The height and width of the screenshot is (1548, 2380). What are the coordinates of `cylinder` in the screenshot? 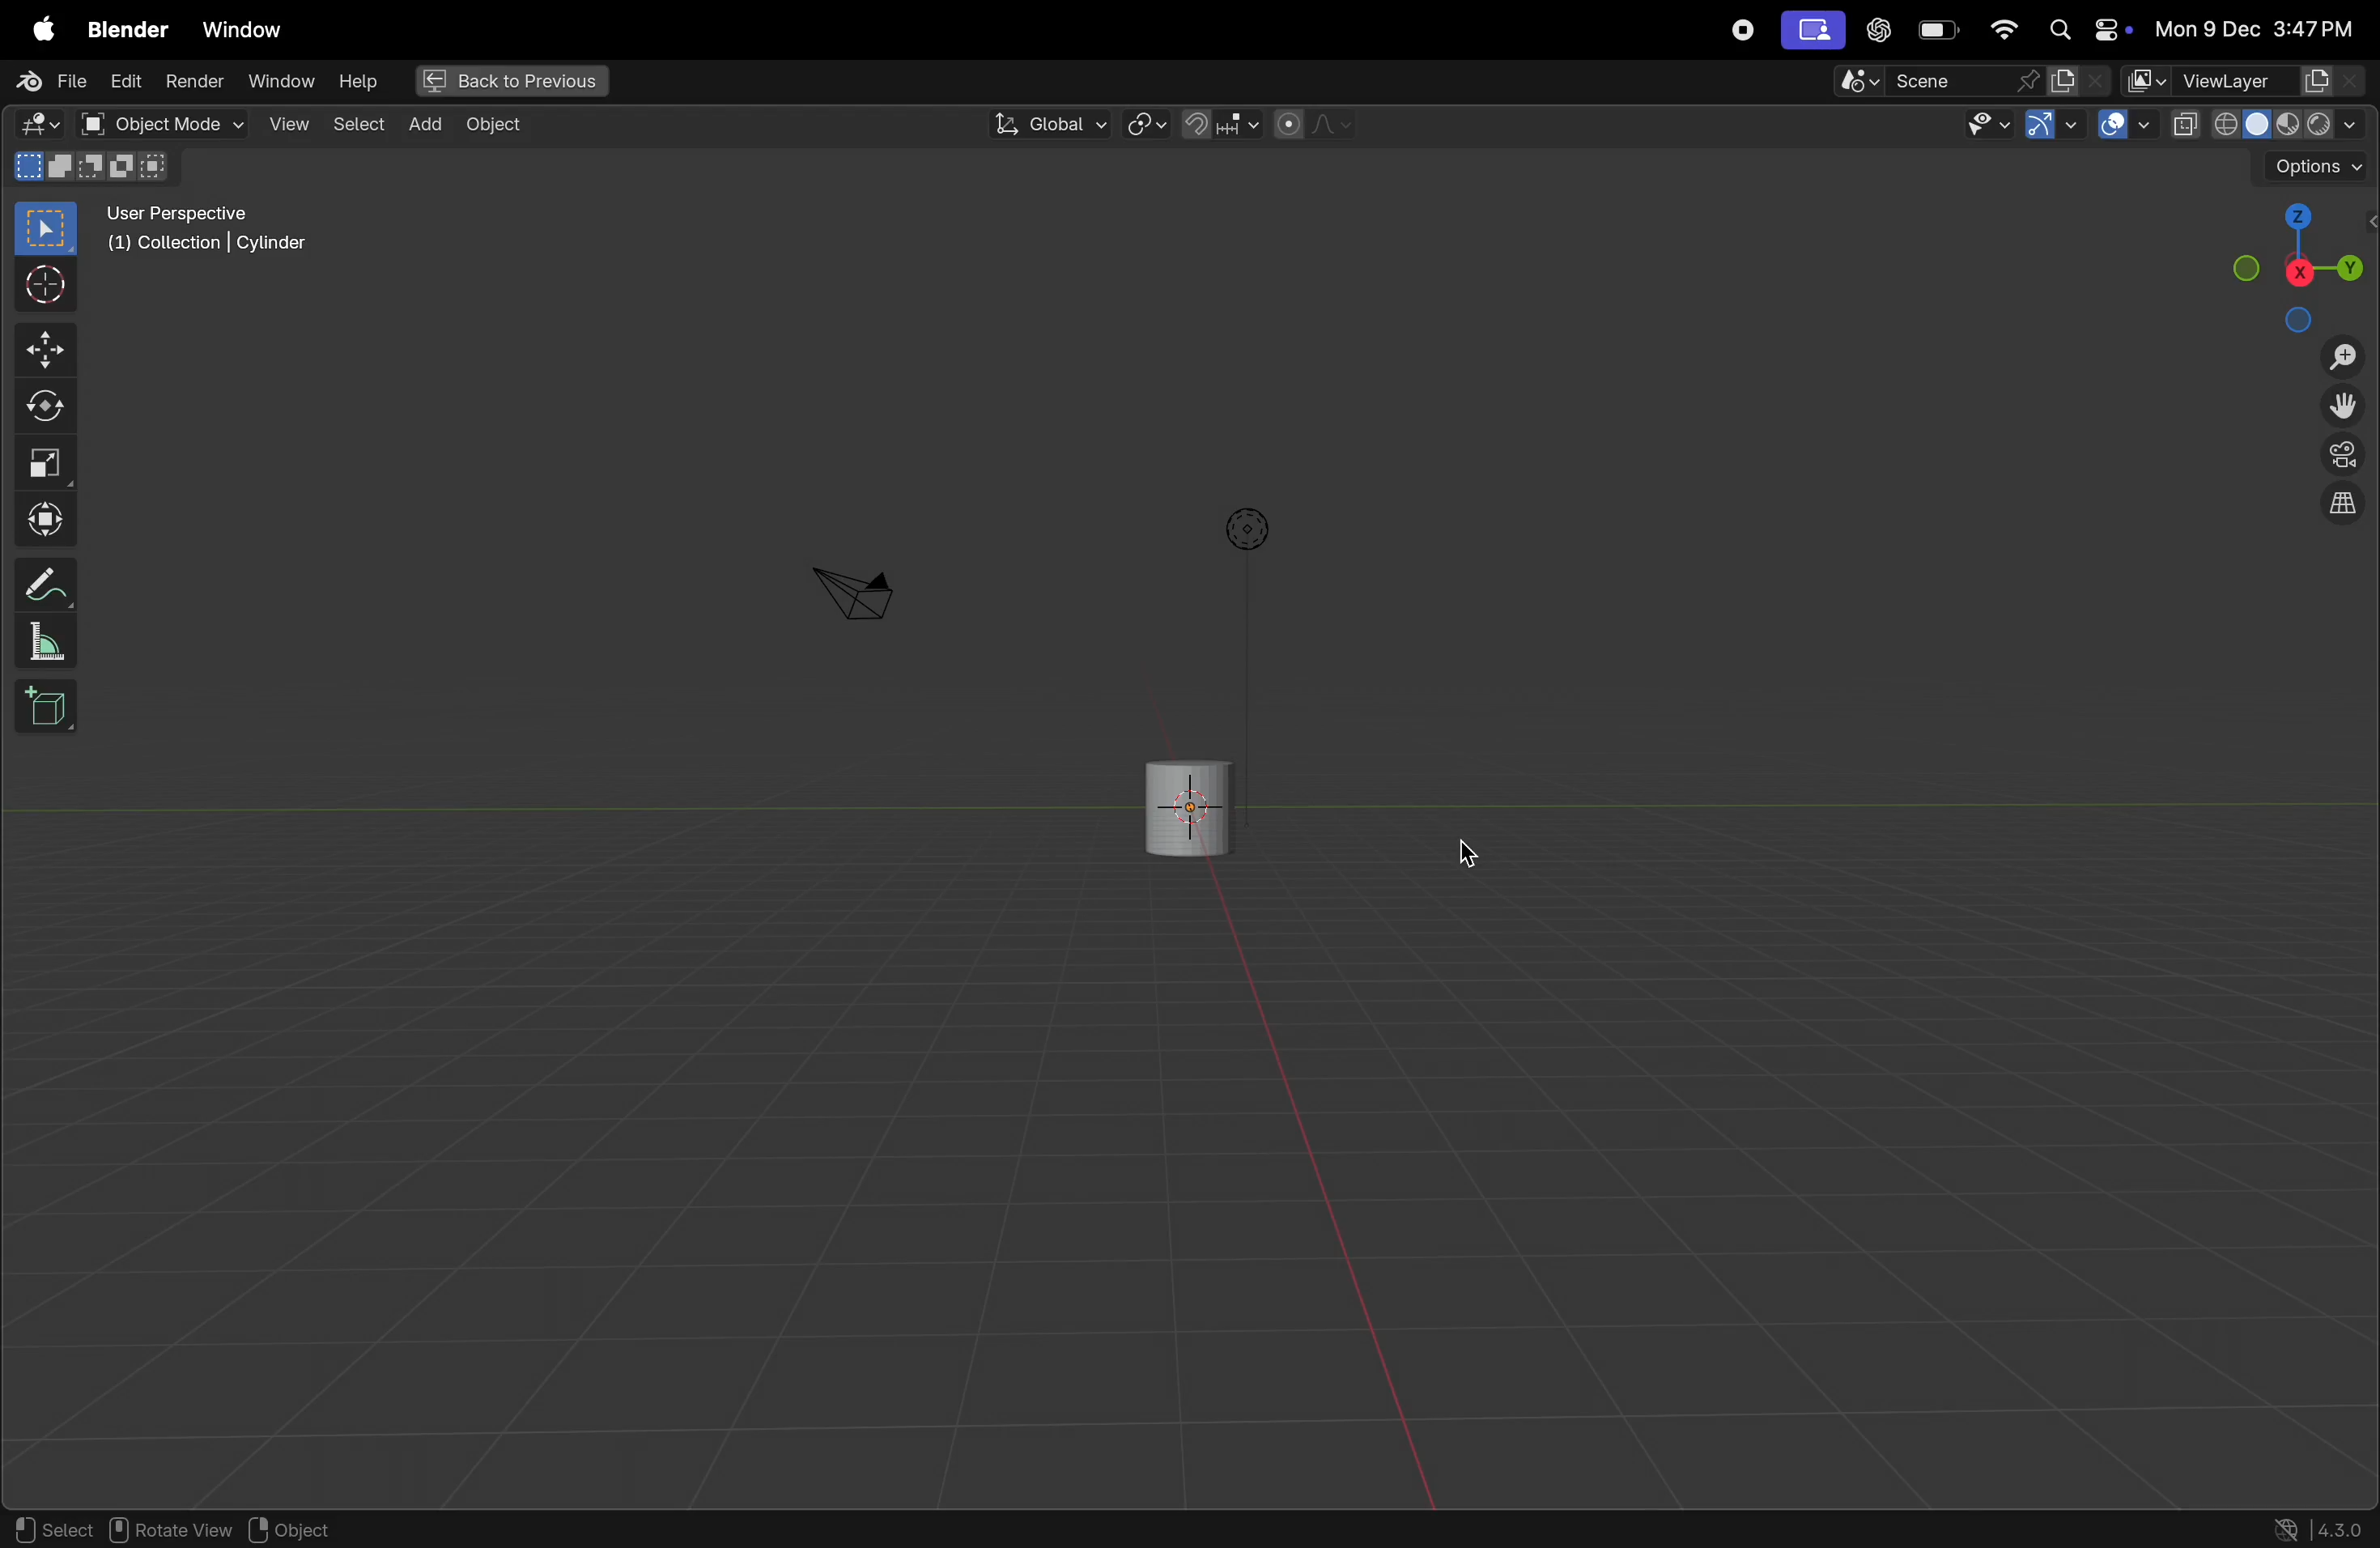 It's located at (1174, 807).